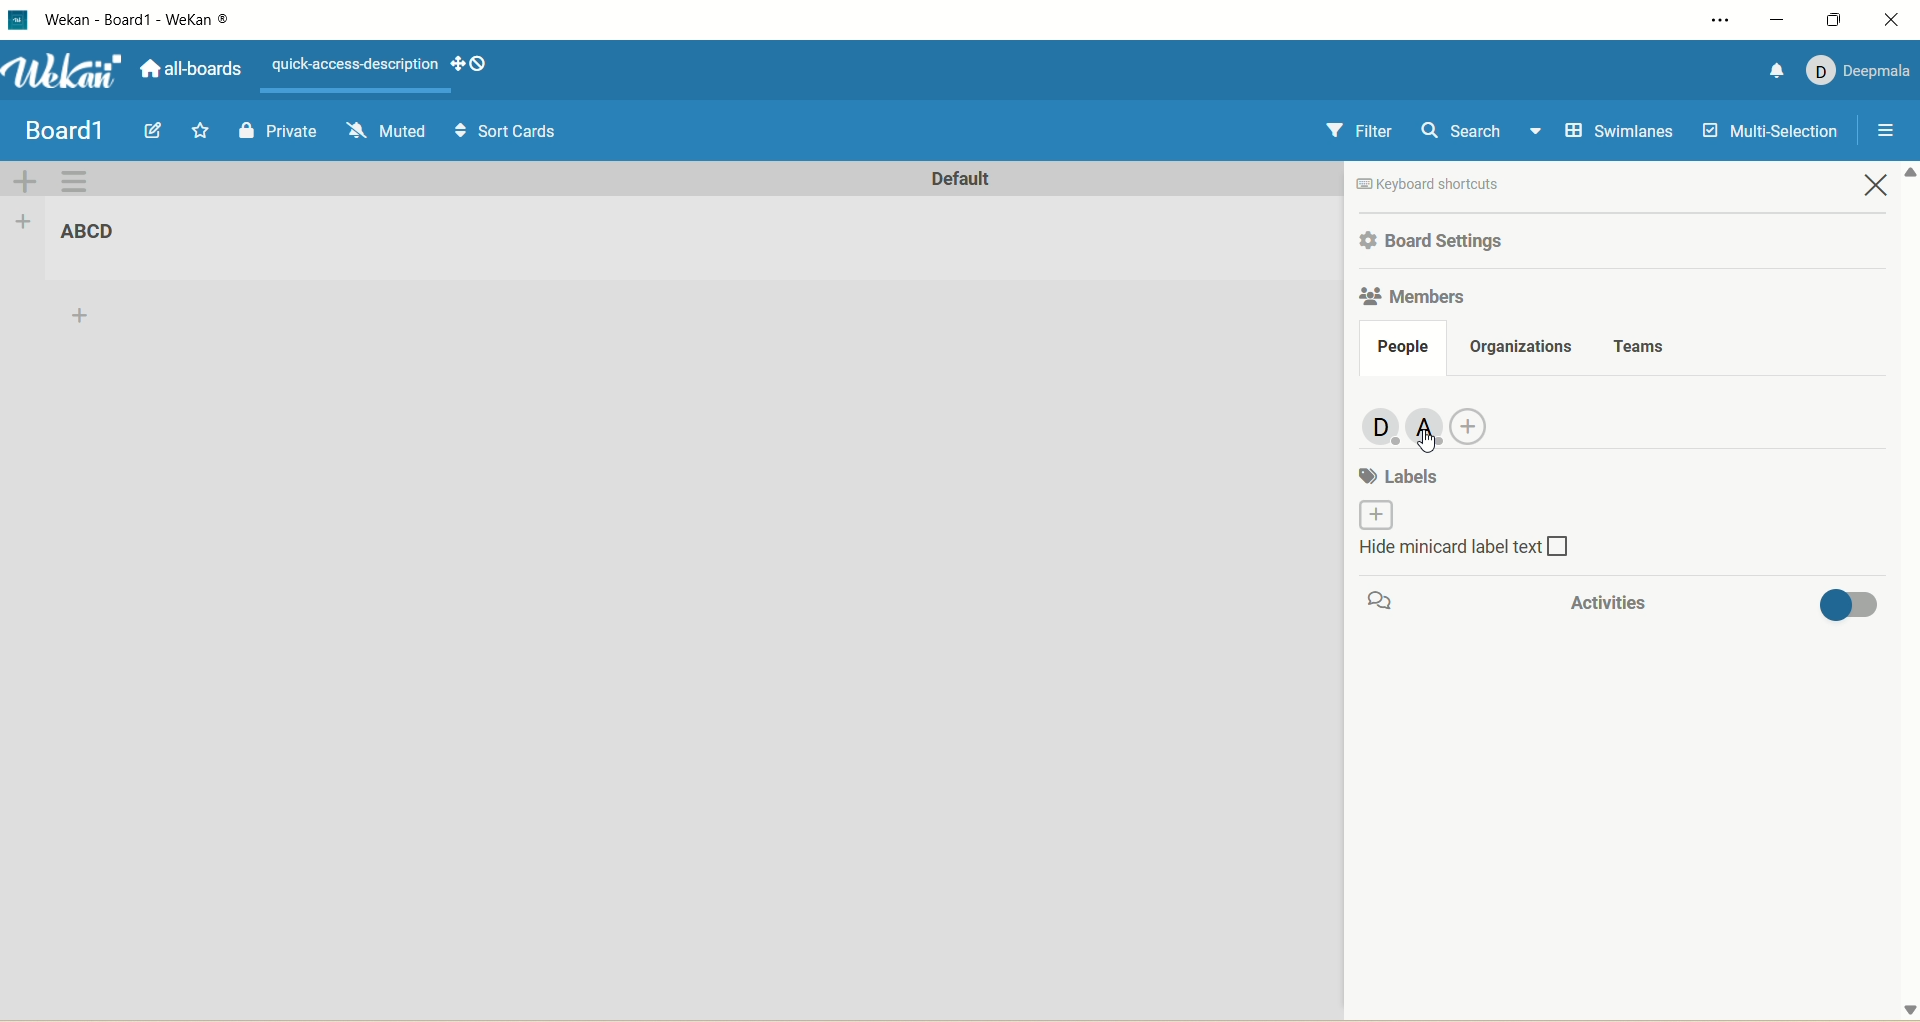  What do you see at coordinates (82, 319) in the screenshot?
I see `add` at bounding box center [82, 319].